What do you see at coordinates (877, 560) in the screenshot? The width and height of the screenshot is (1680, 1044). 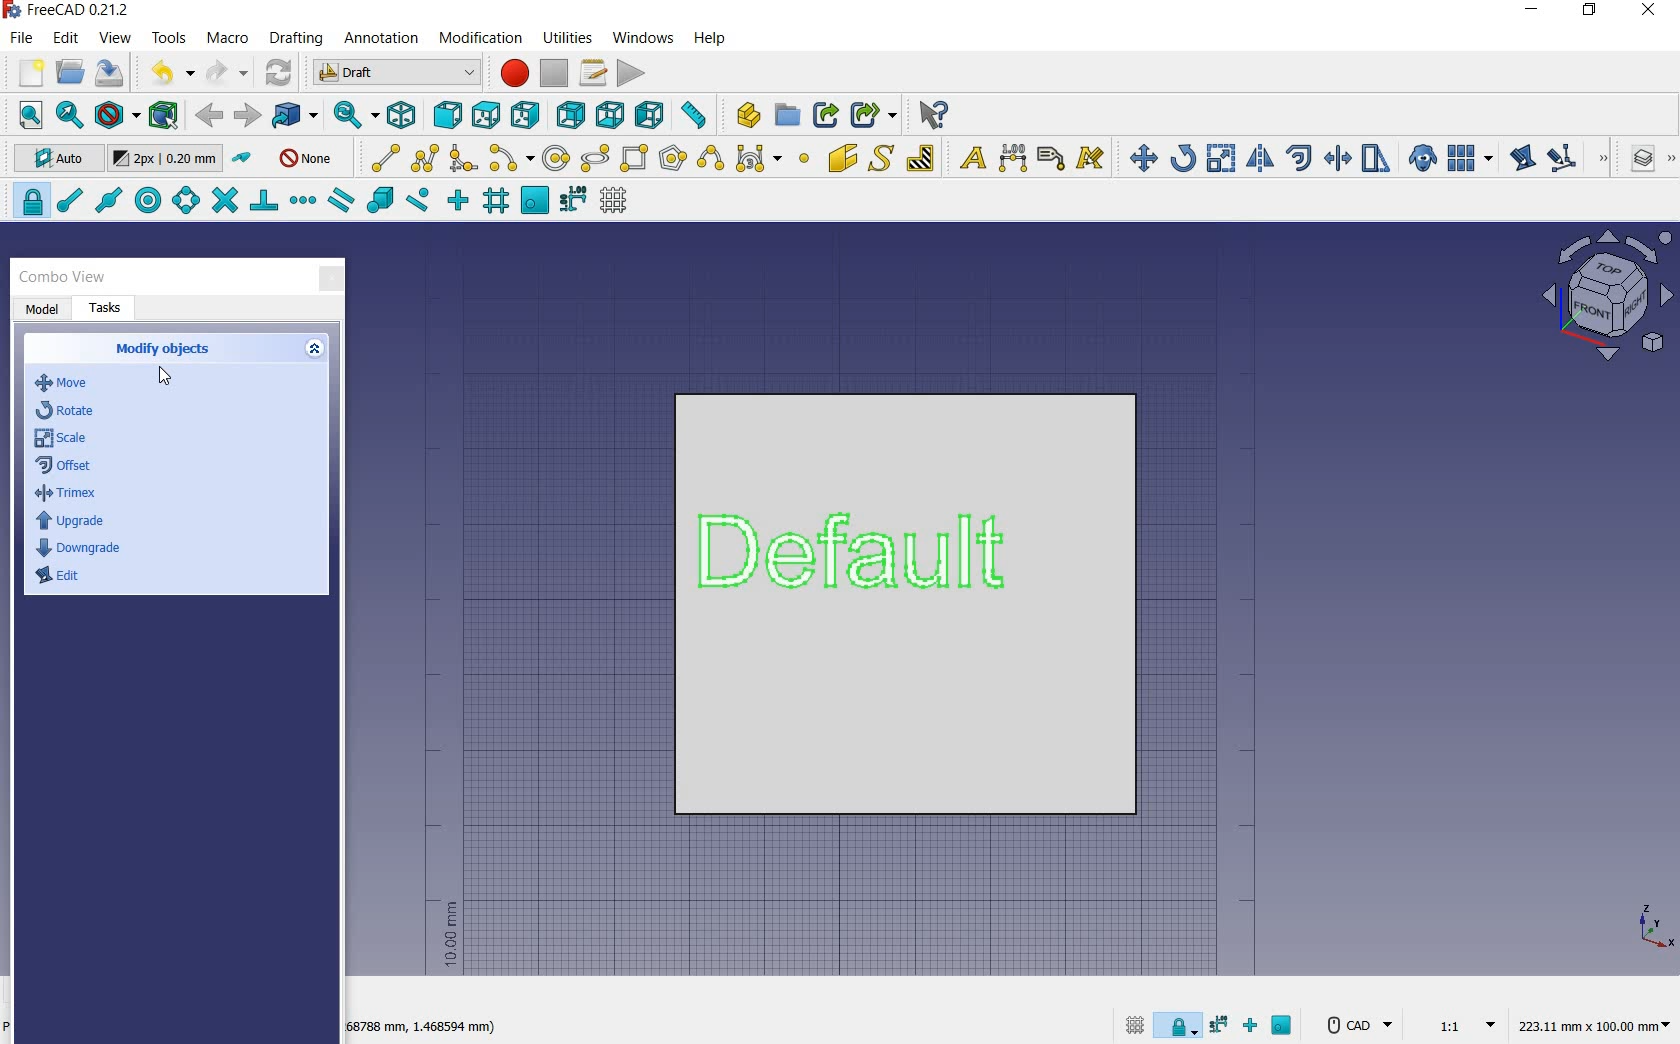 I see `Default` at bounding box center [877, 560].